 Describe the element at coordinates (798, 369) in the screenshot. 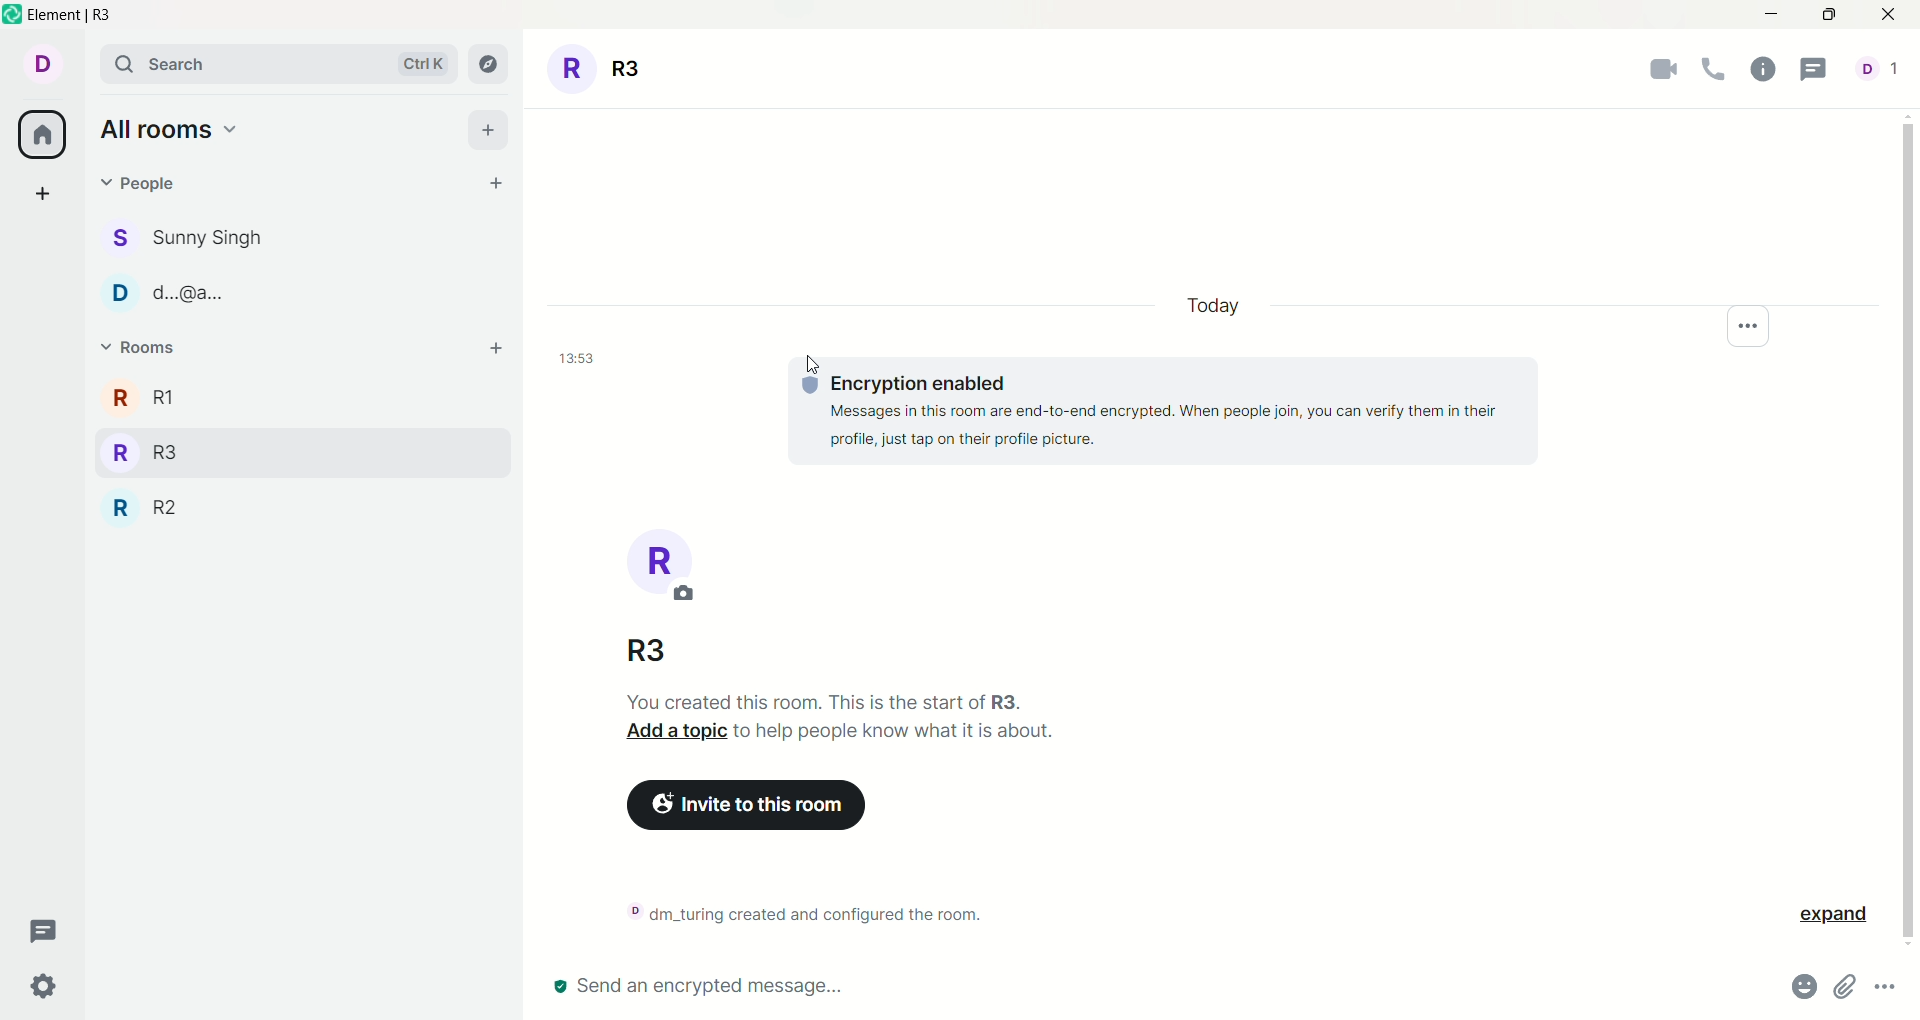

I see `cursor` at that location.